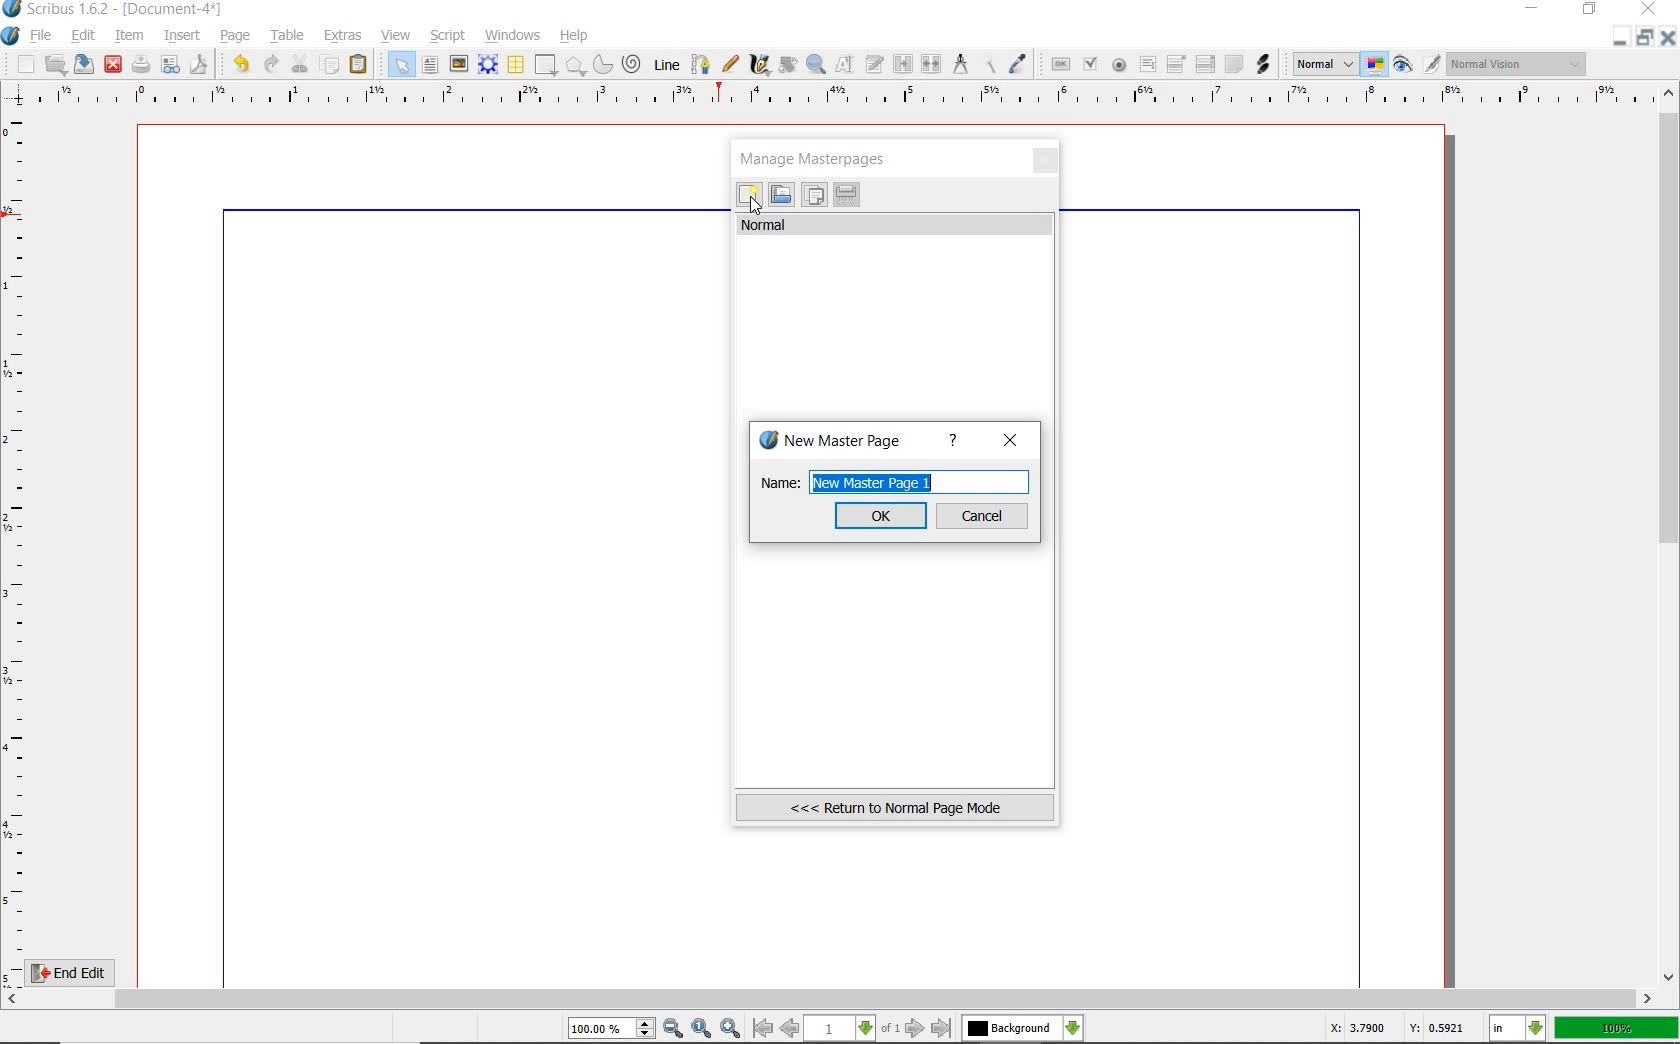  I want to click on script, so click(449, 34).